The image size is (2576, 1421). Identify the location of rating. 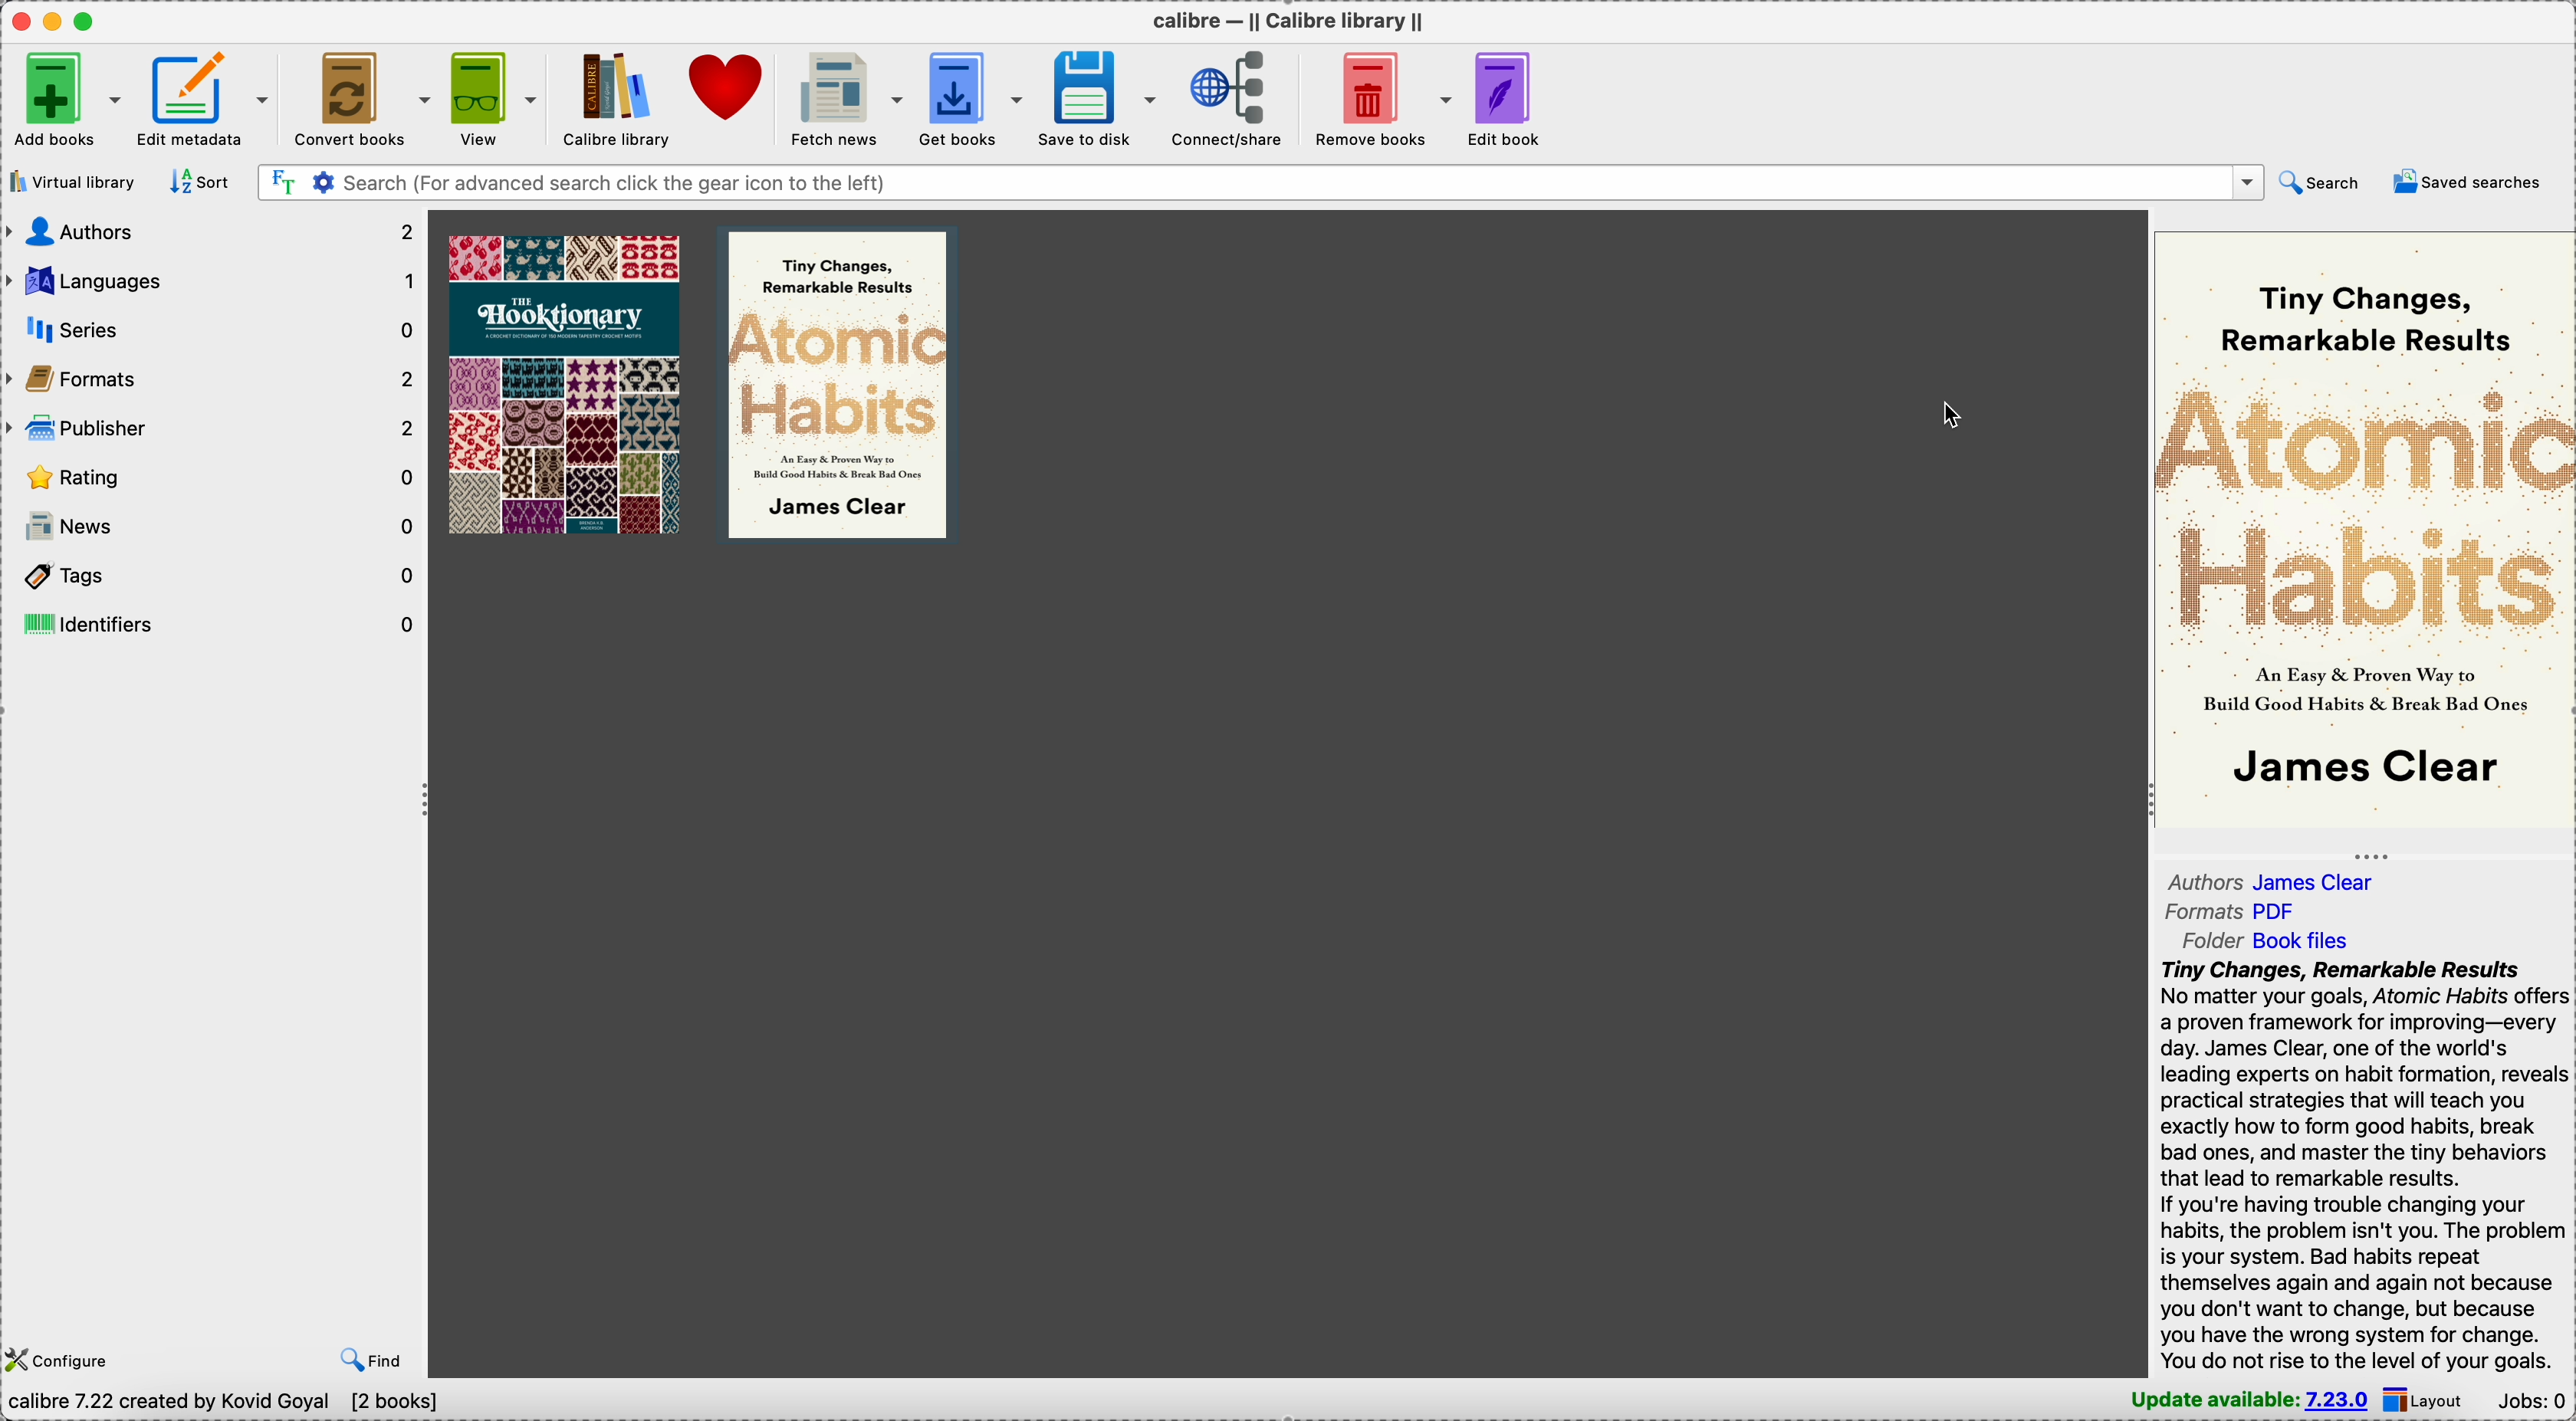
(211, 480).